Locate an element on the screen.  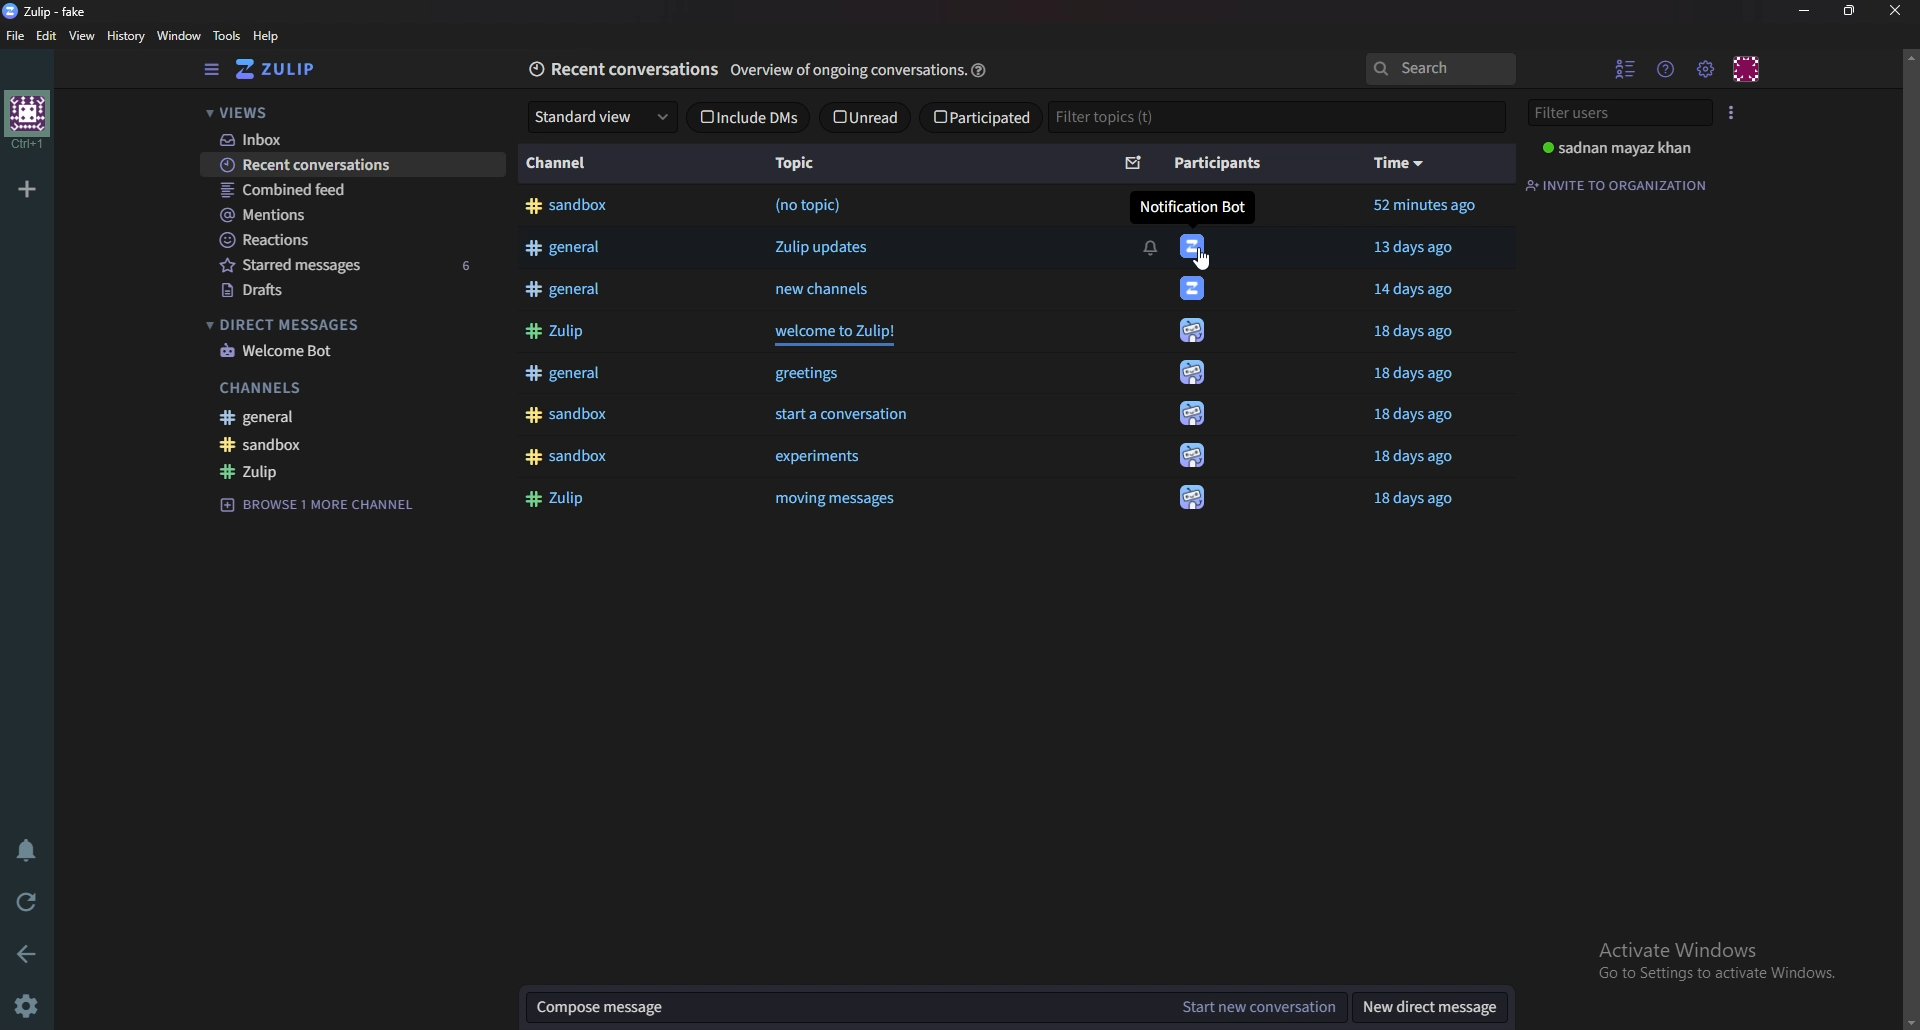
Topic is located at coordinates (799, 161).